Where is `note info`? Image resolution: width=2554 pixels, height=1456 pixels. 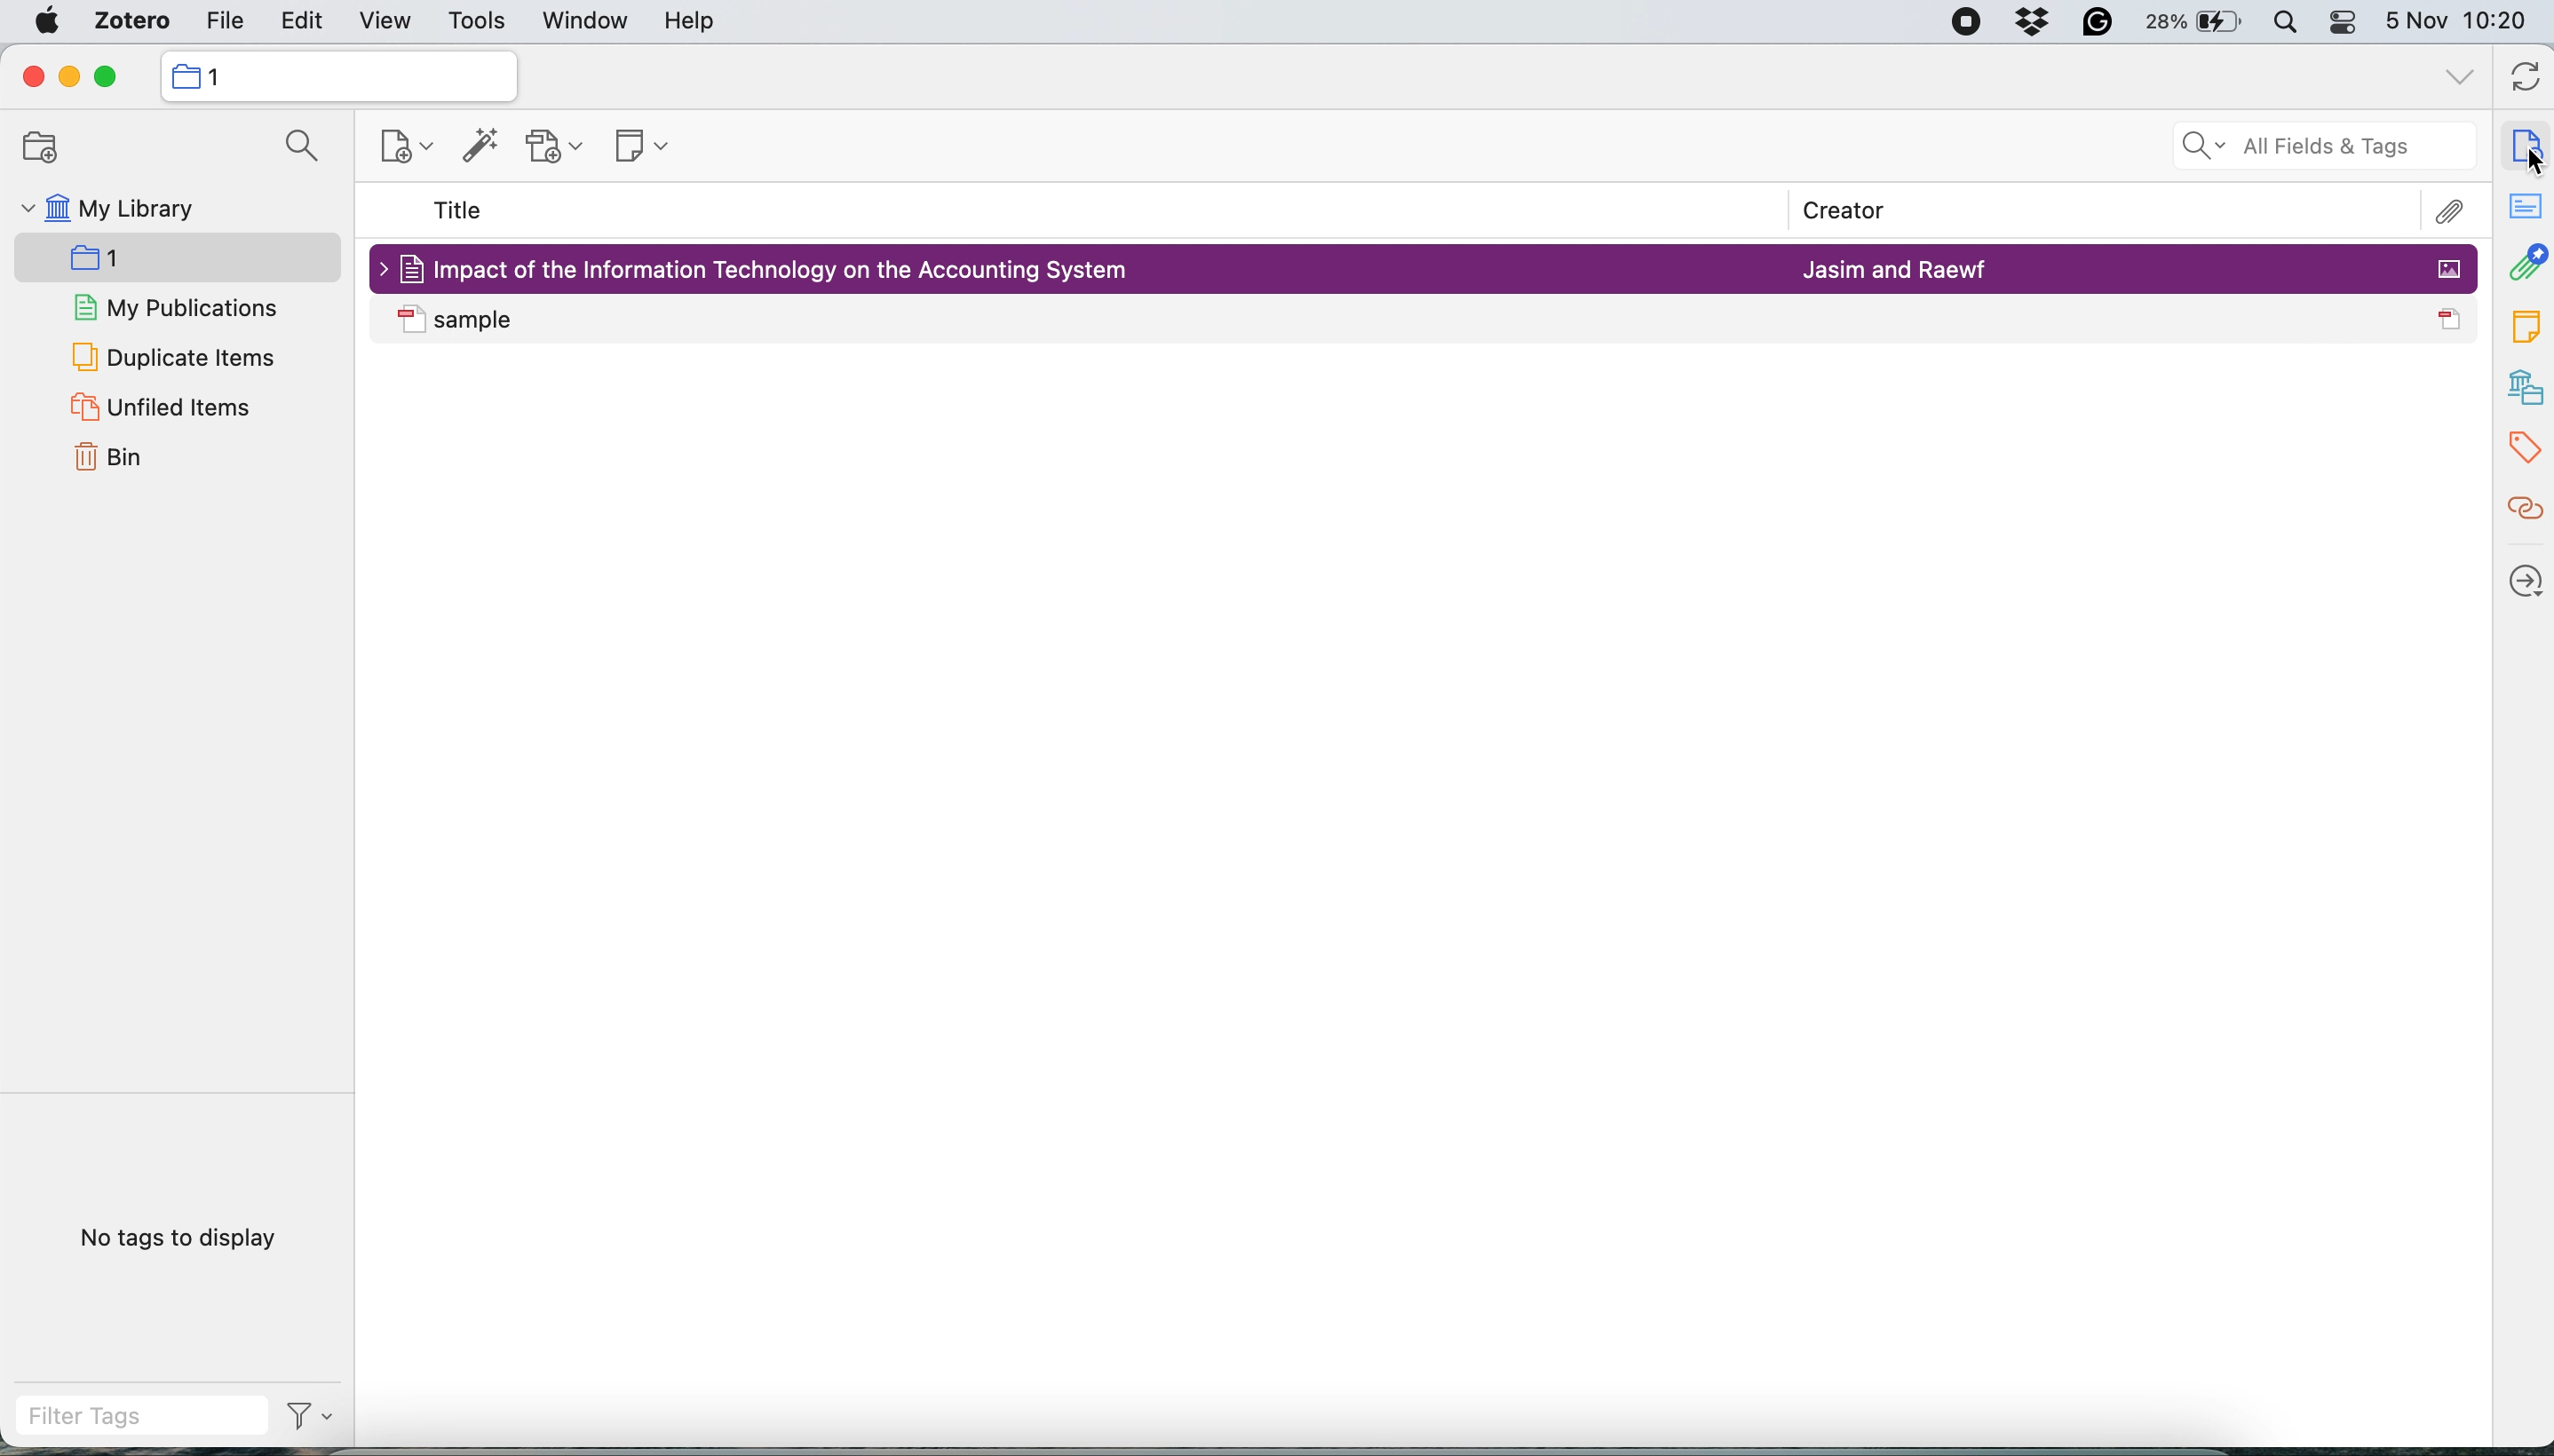
note info is located at coordinates (2525, 145).